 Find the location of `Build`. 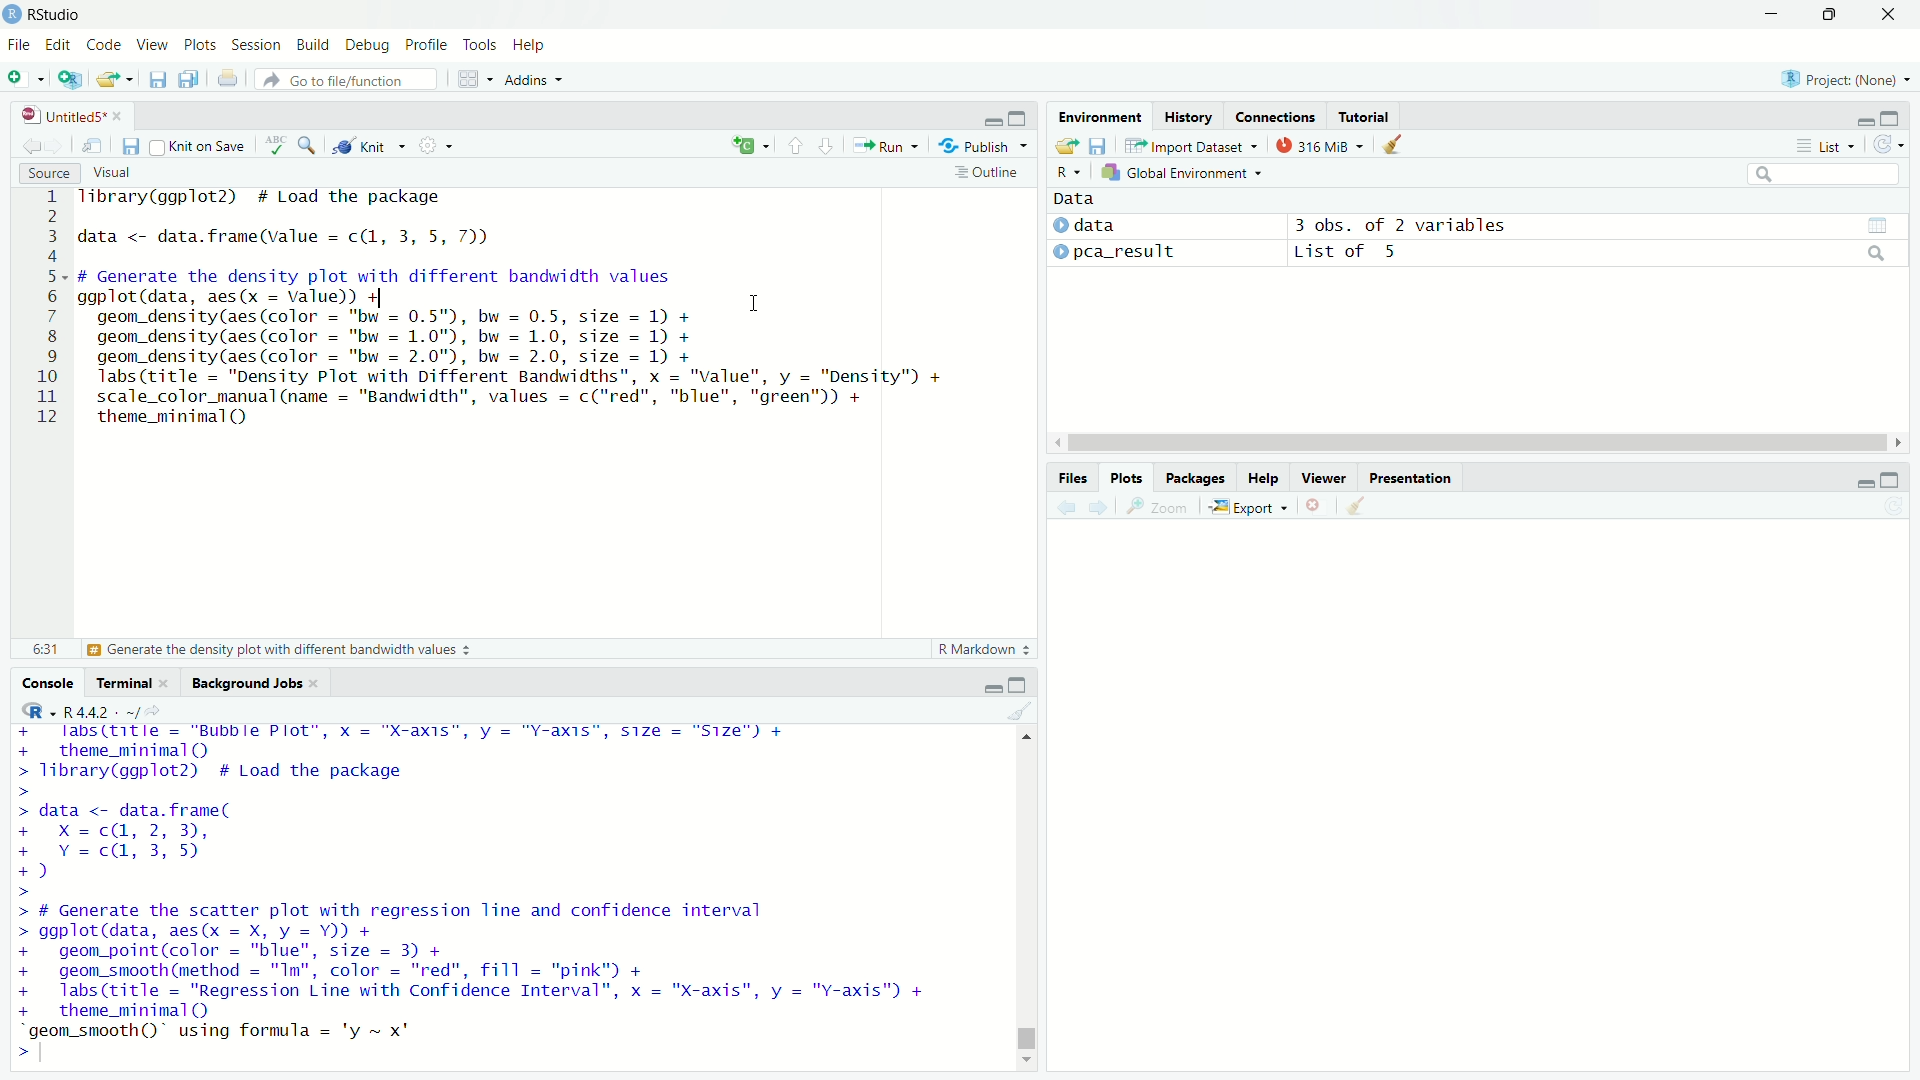

Build is located at coordinates (313, 43).